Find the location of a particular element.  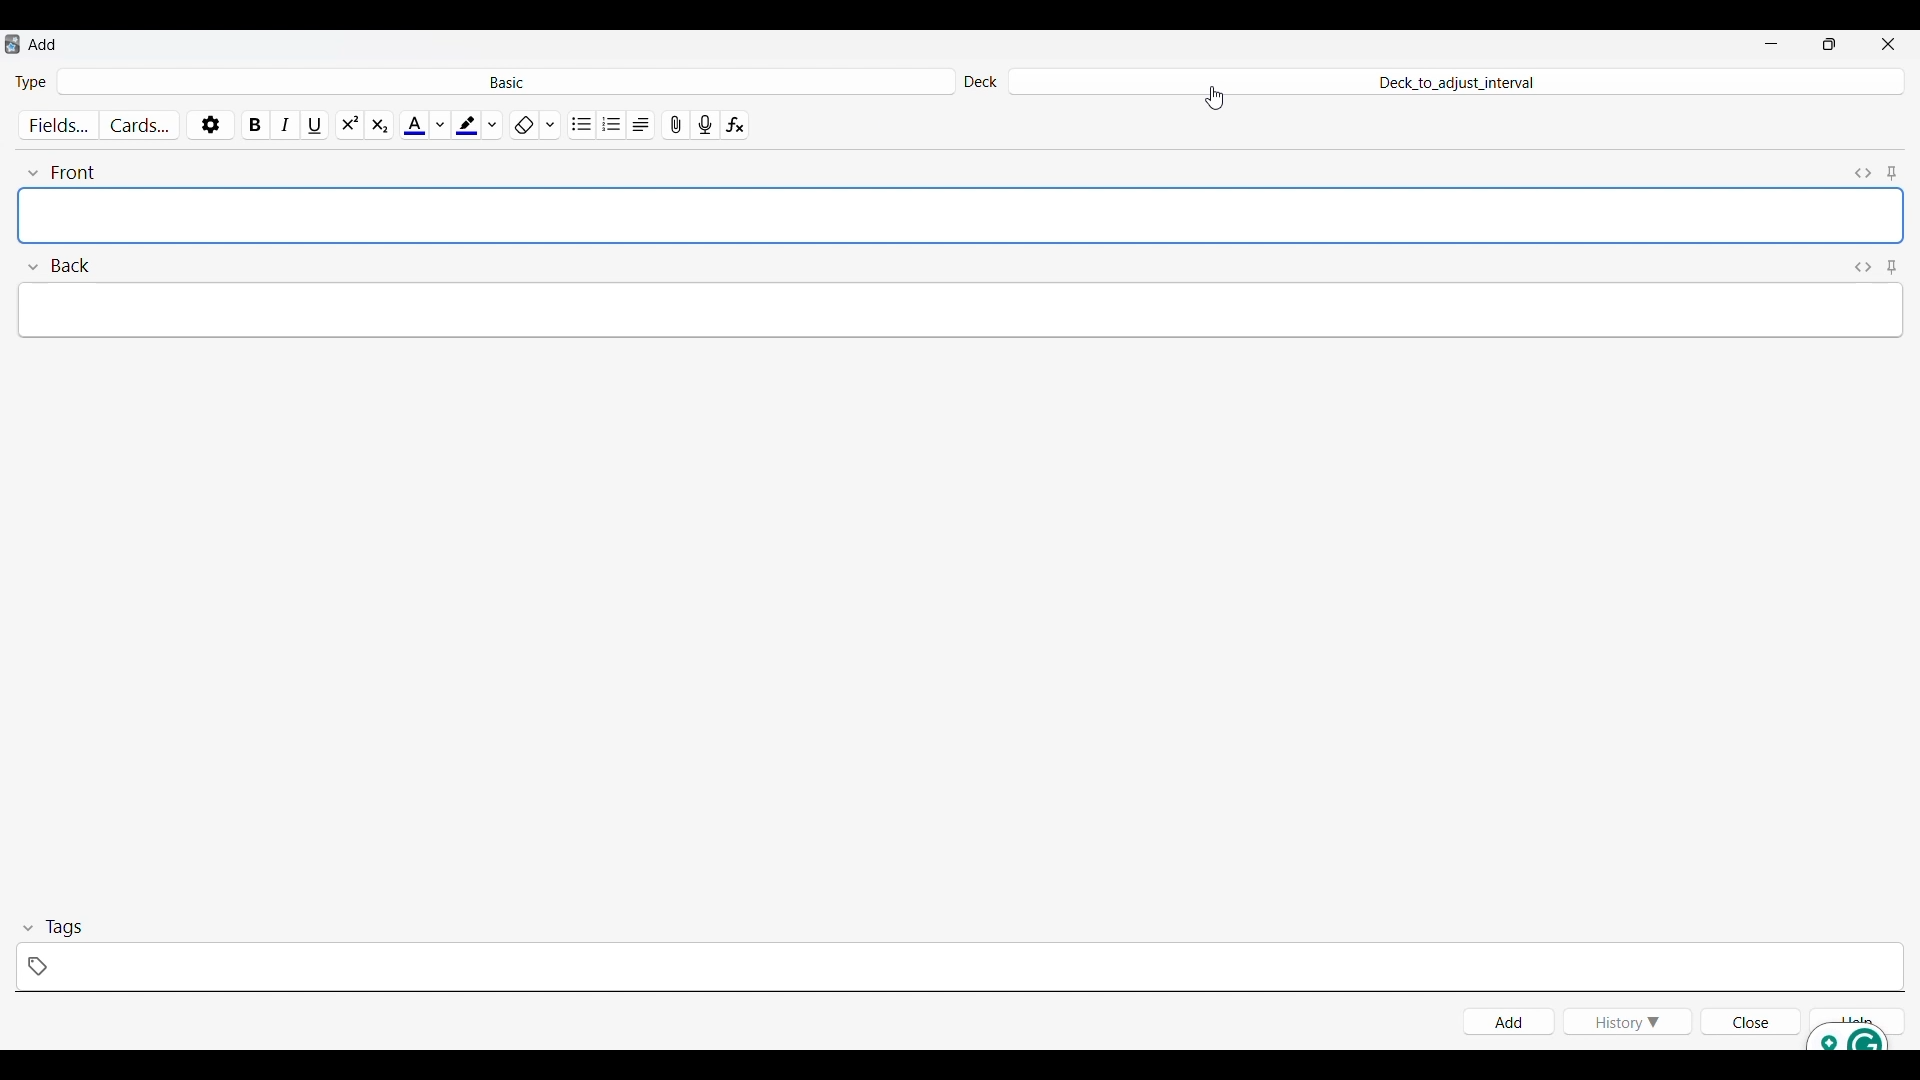

Show interface in smaller tab is located at coordinates (1830, 44).